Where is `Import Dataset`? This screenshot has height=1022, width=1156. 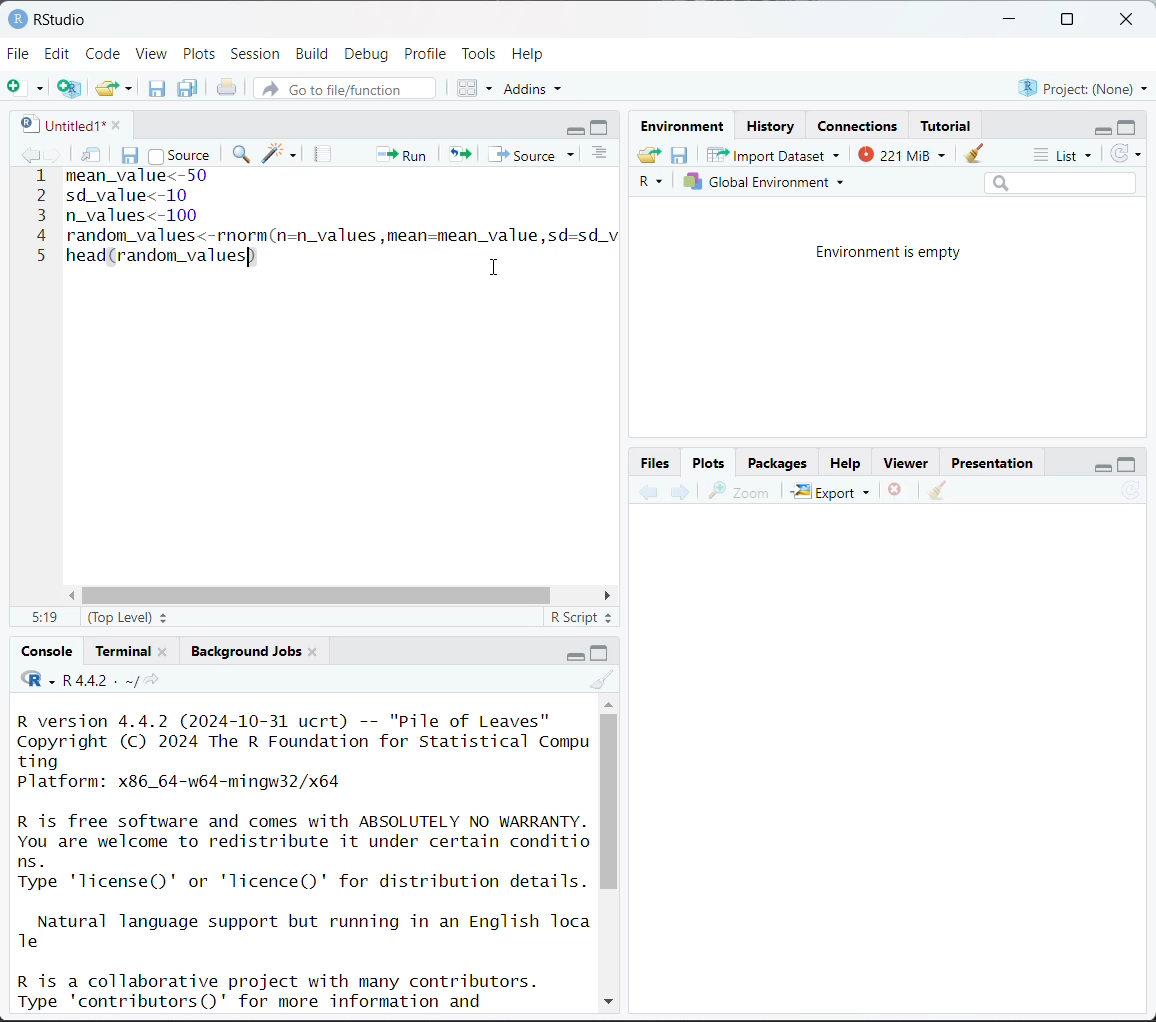
Import Dataset is located at coordinates (774, 154).